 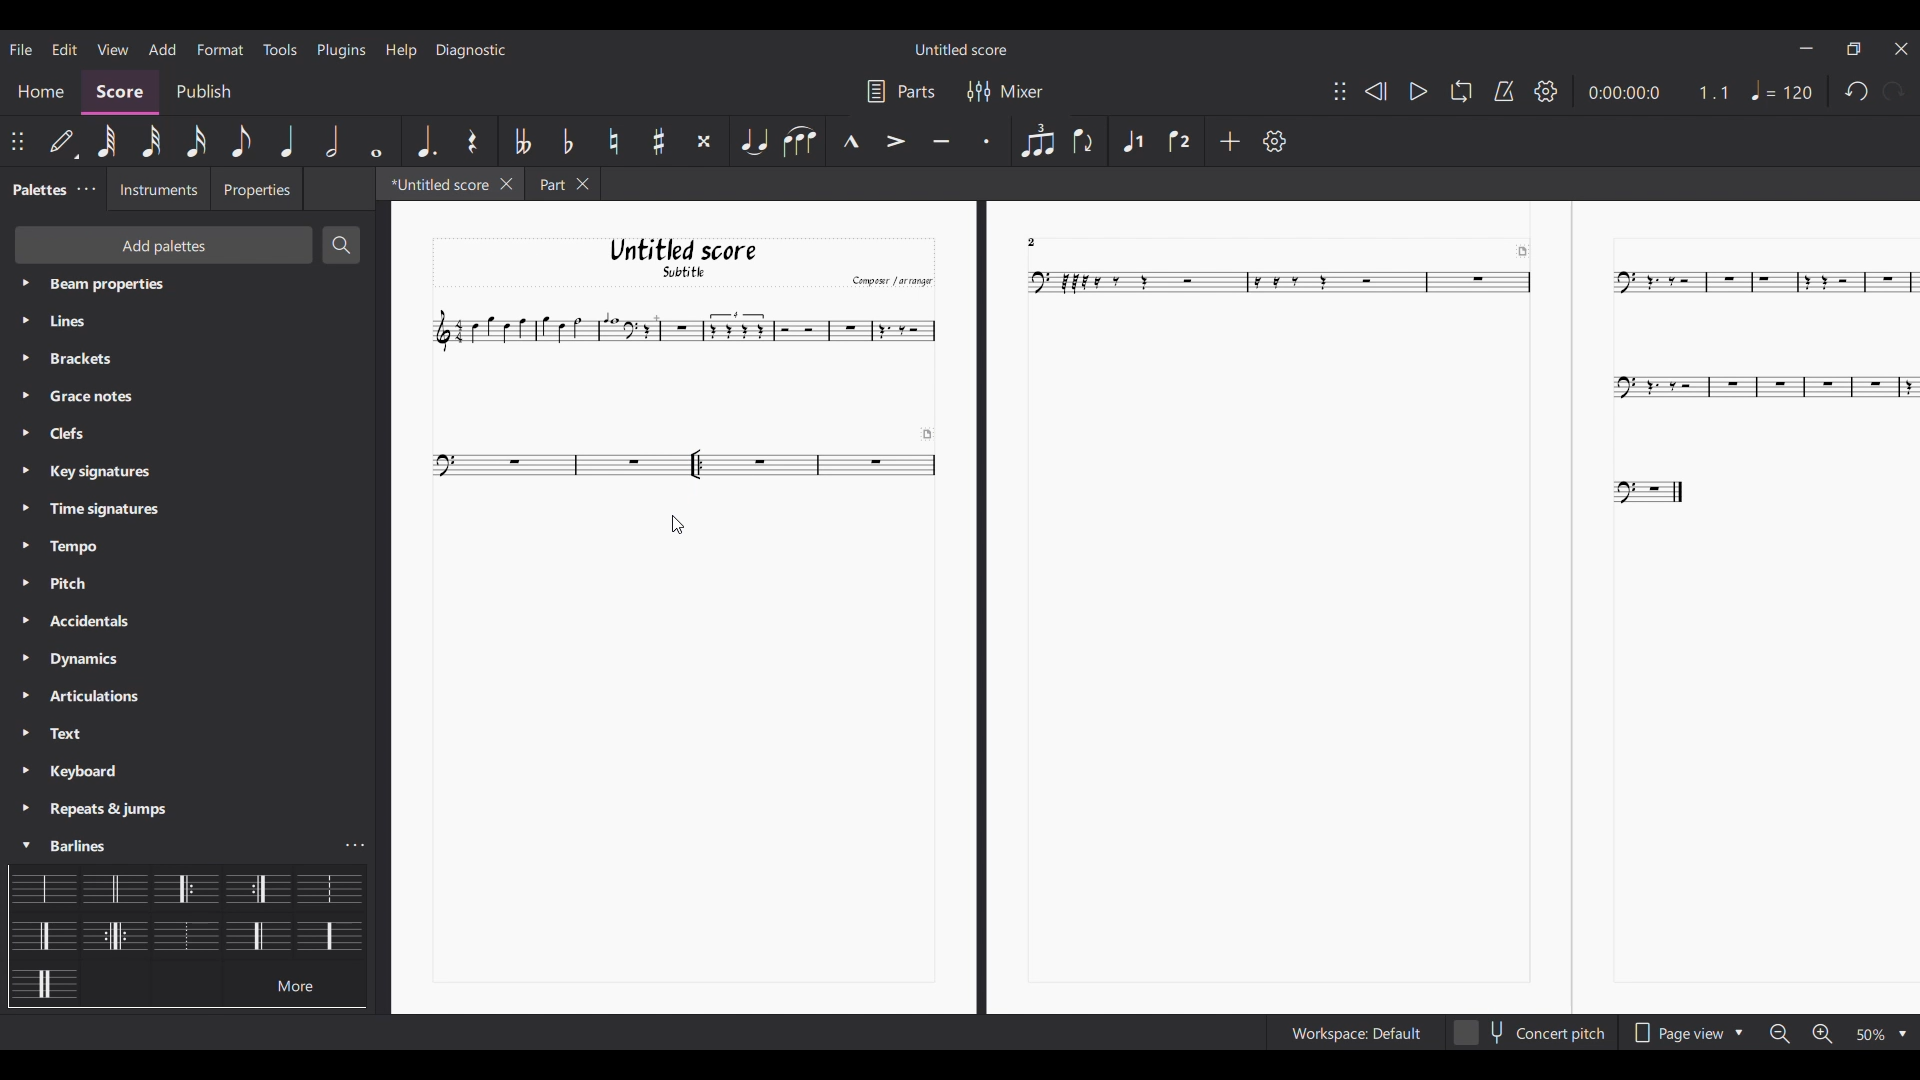 I want to click on Current score duration and ratio, so click(x=1658, y=92).